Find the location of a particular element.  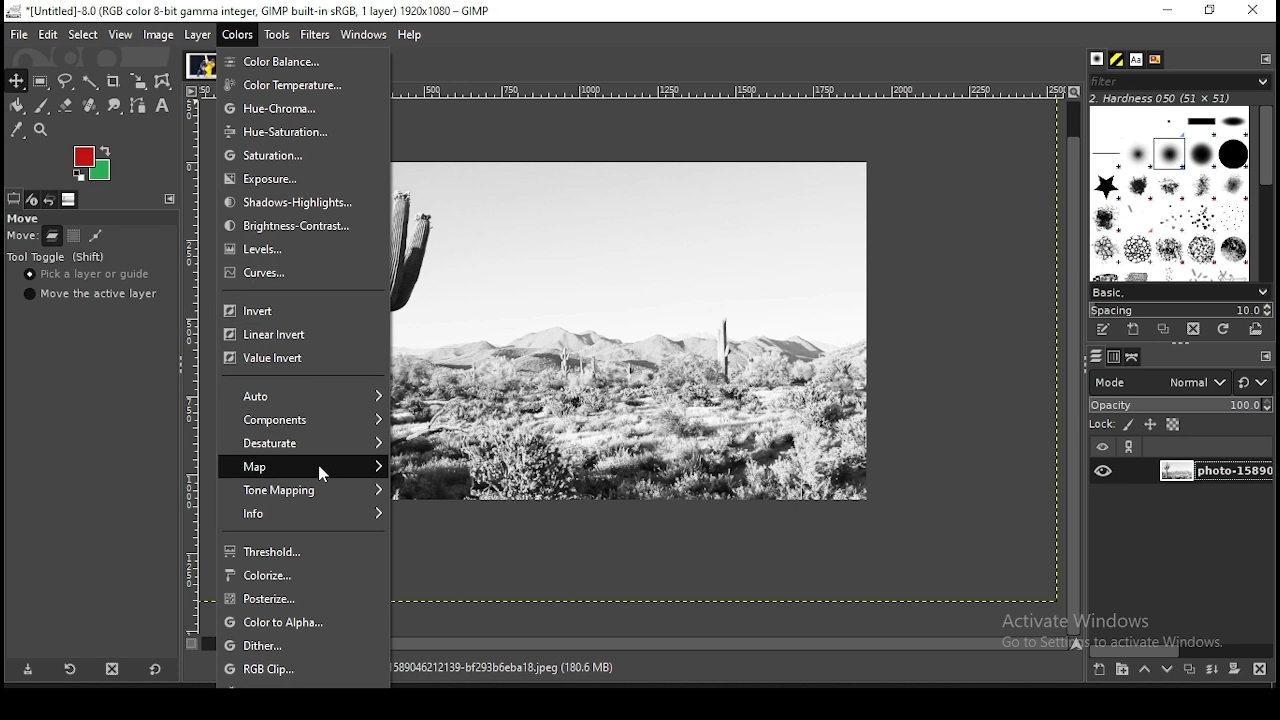

image is located at coordinates (200, 64).